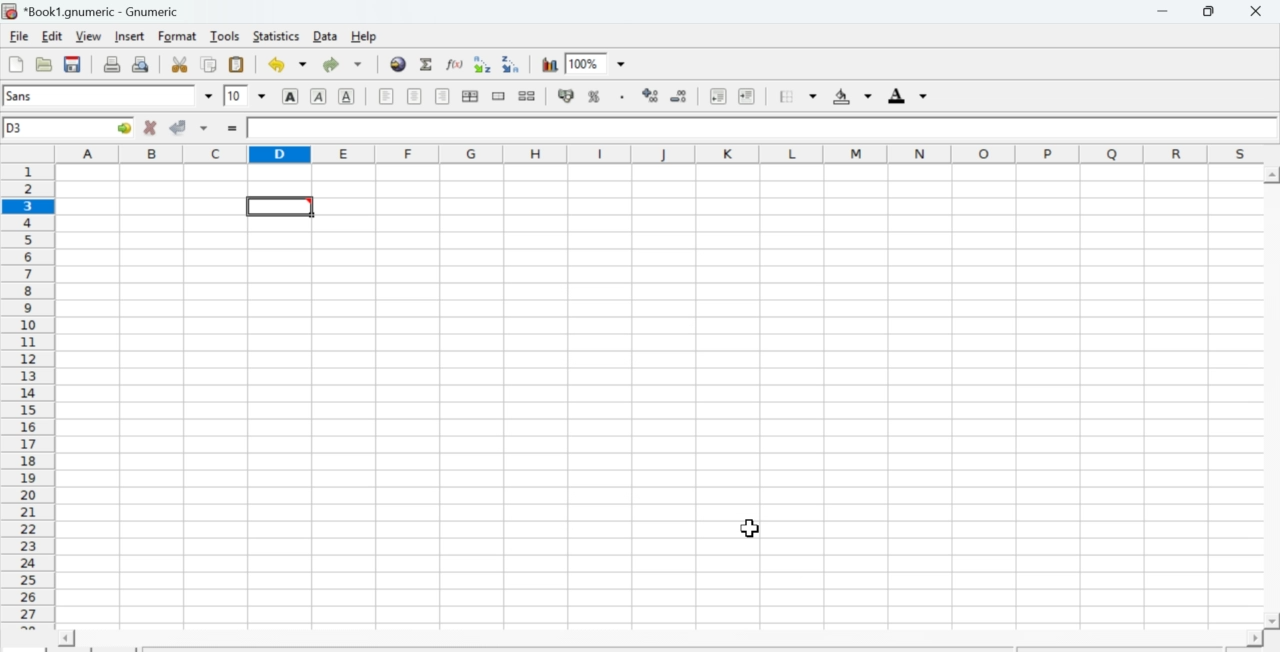 Image resolution: width=1280 pixels, height=652 pixels. What do you see at coordinates (237, 66) in the screenshot?
I see `Paste` at bounding box center [237, 66].